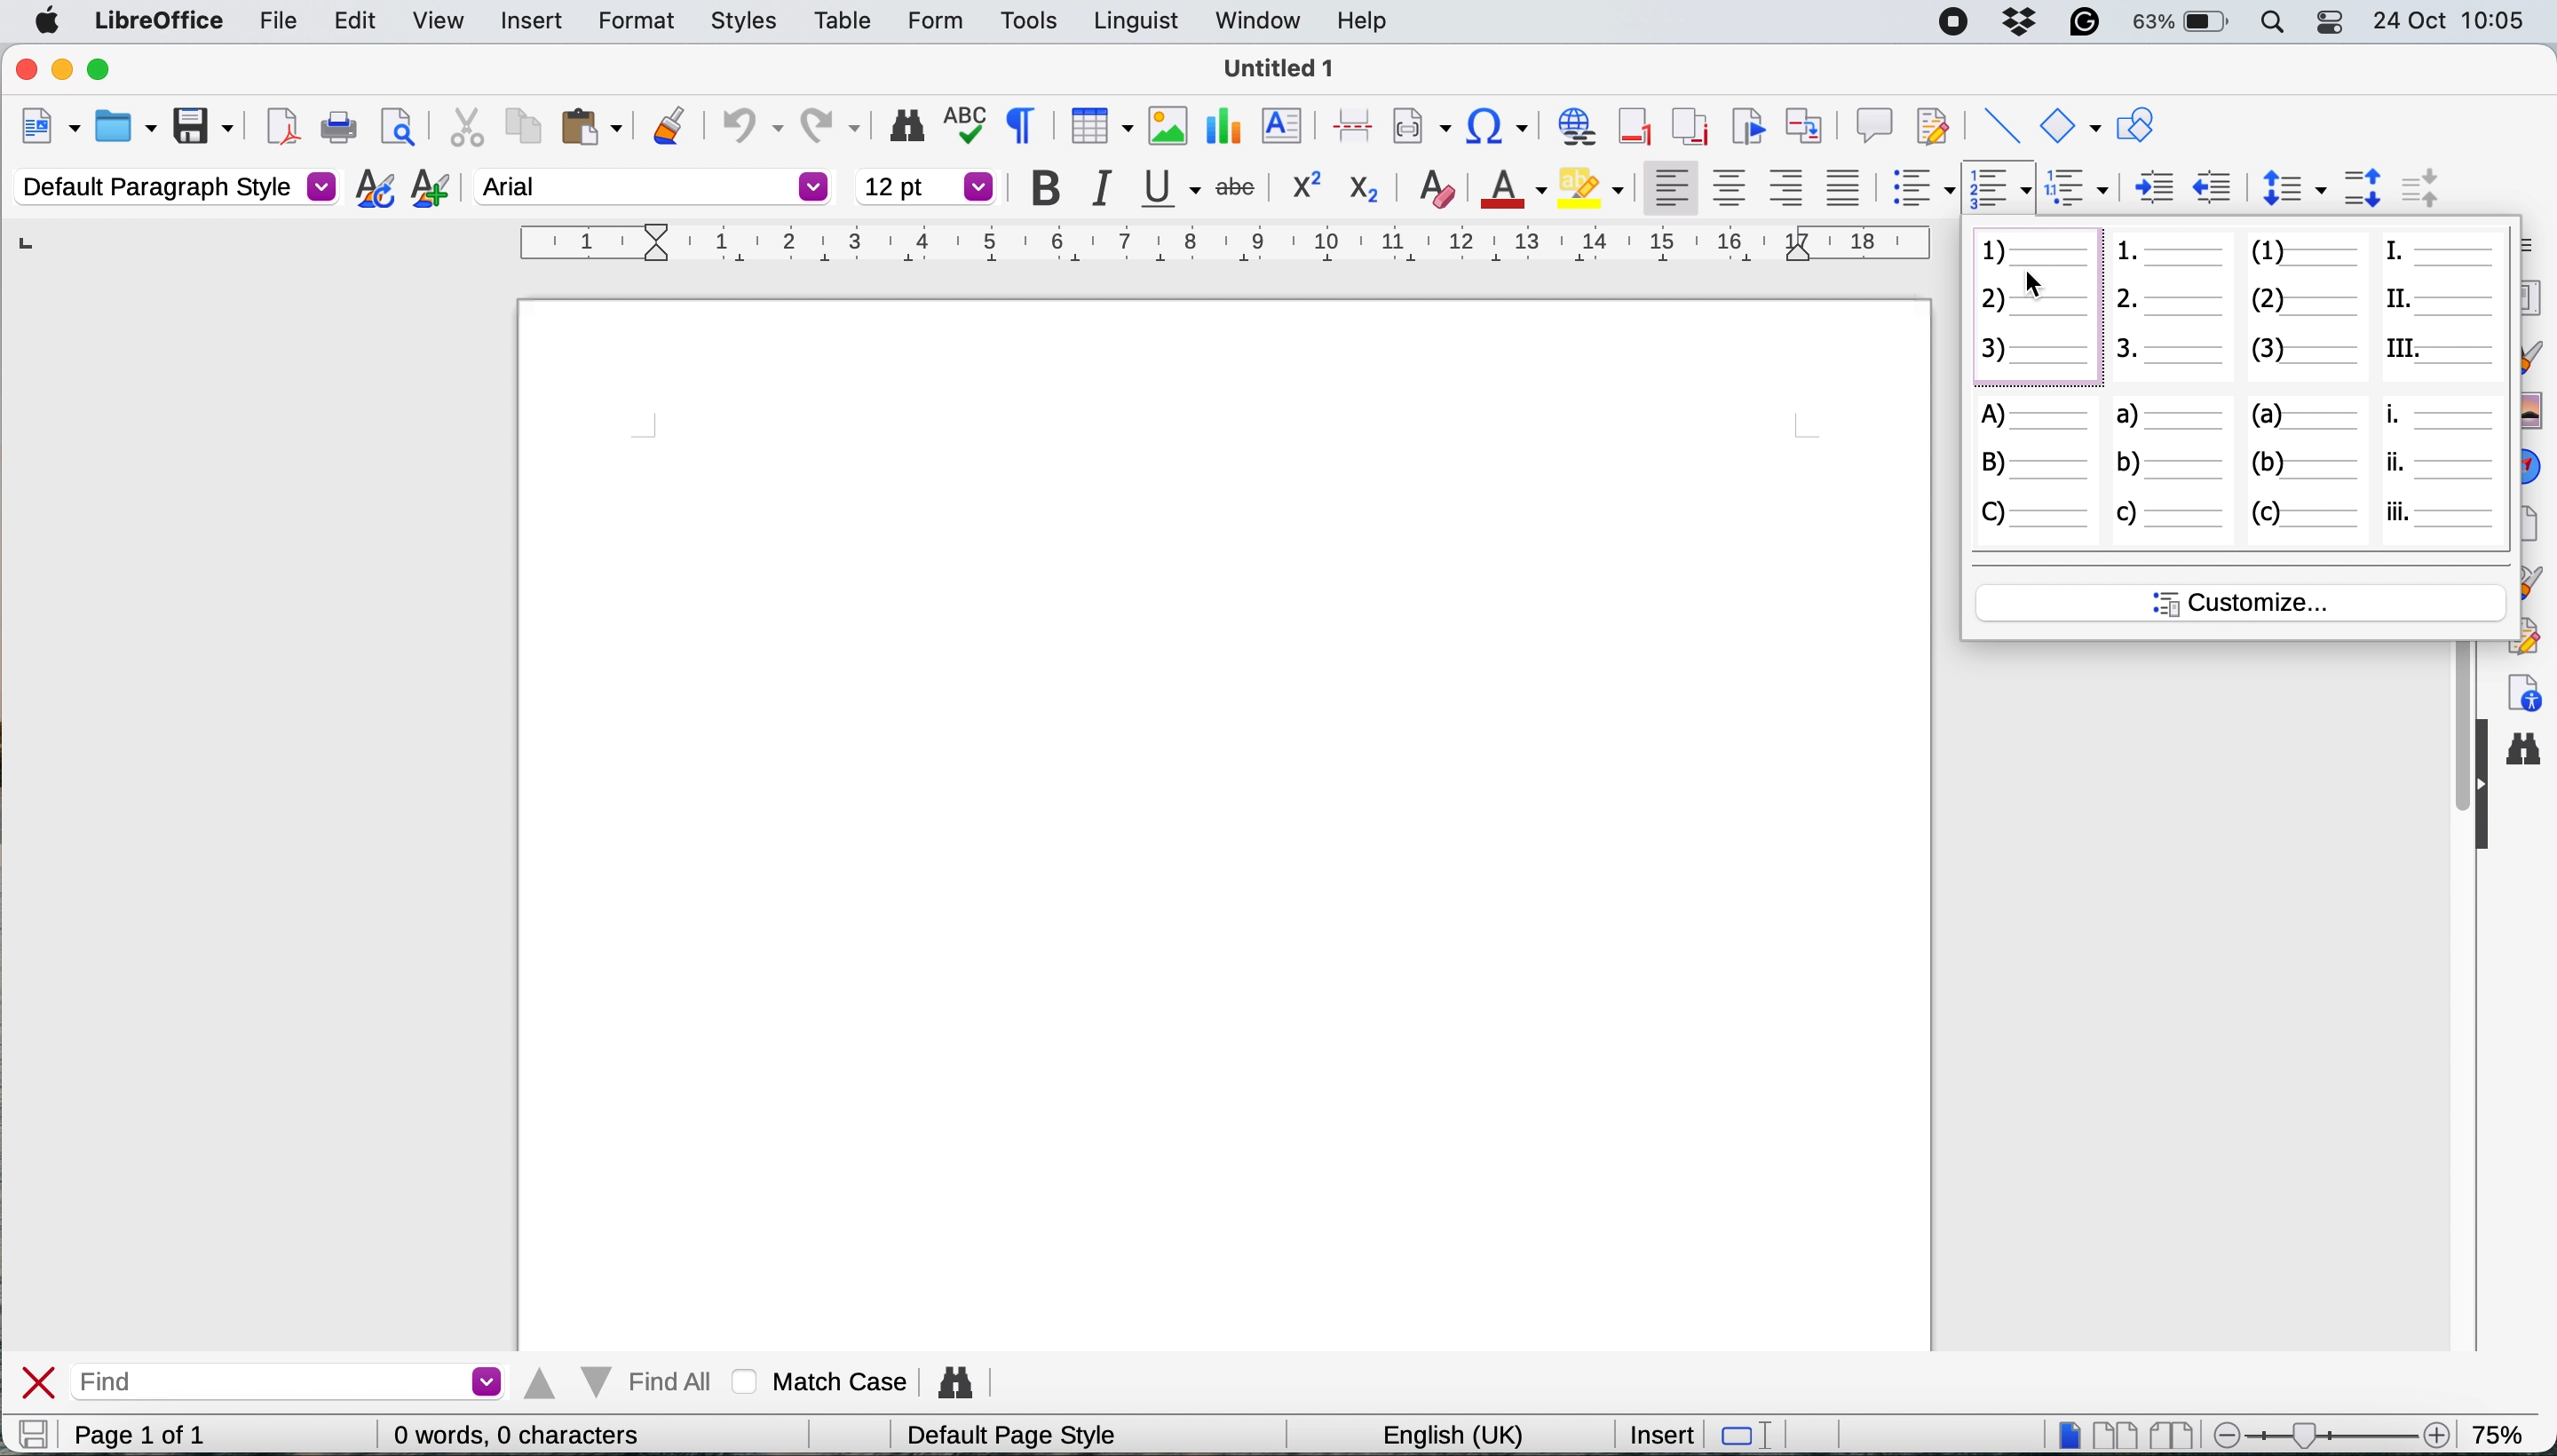 The width and height of the screenshot is (2557, 1456). What do you see at coordinates (750, 122) in the screenshot?
I see `undo` at bounding box center [750, 122].